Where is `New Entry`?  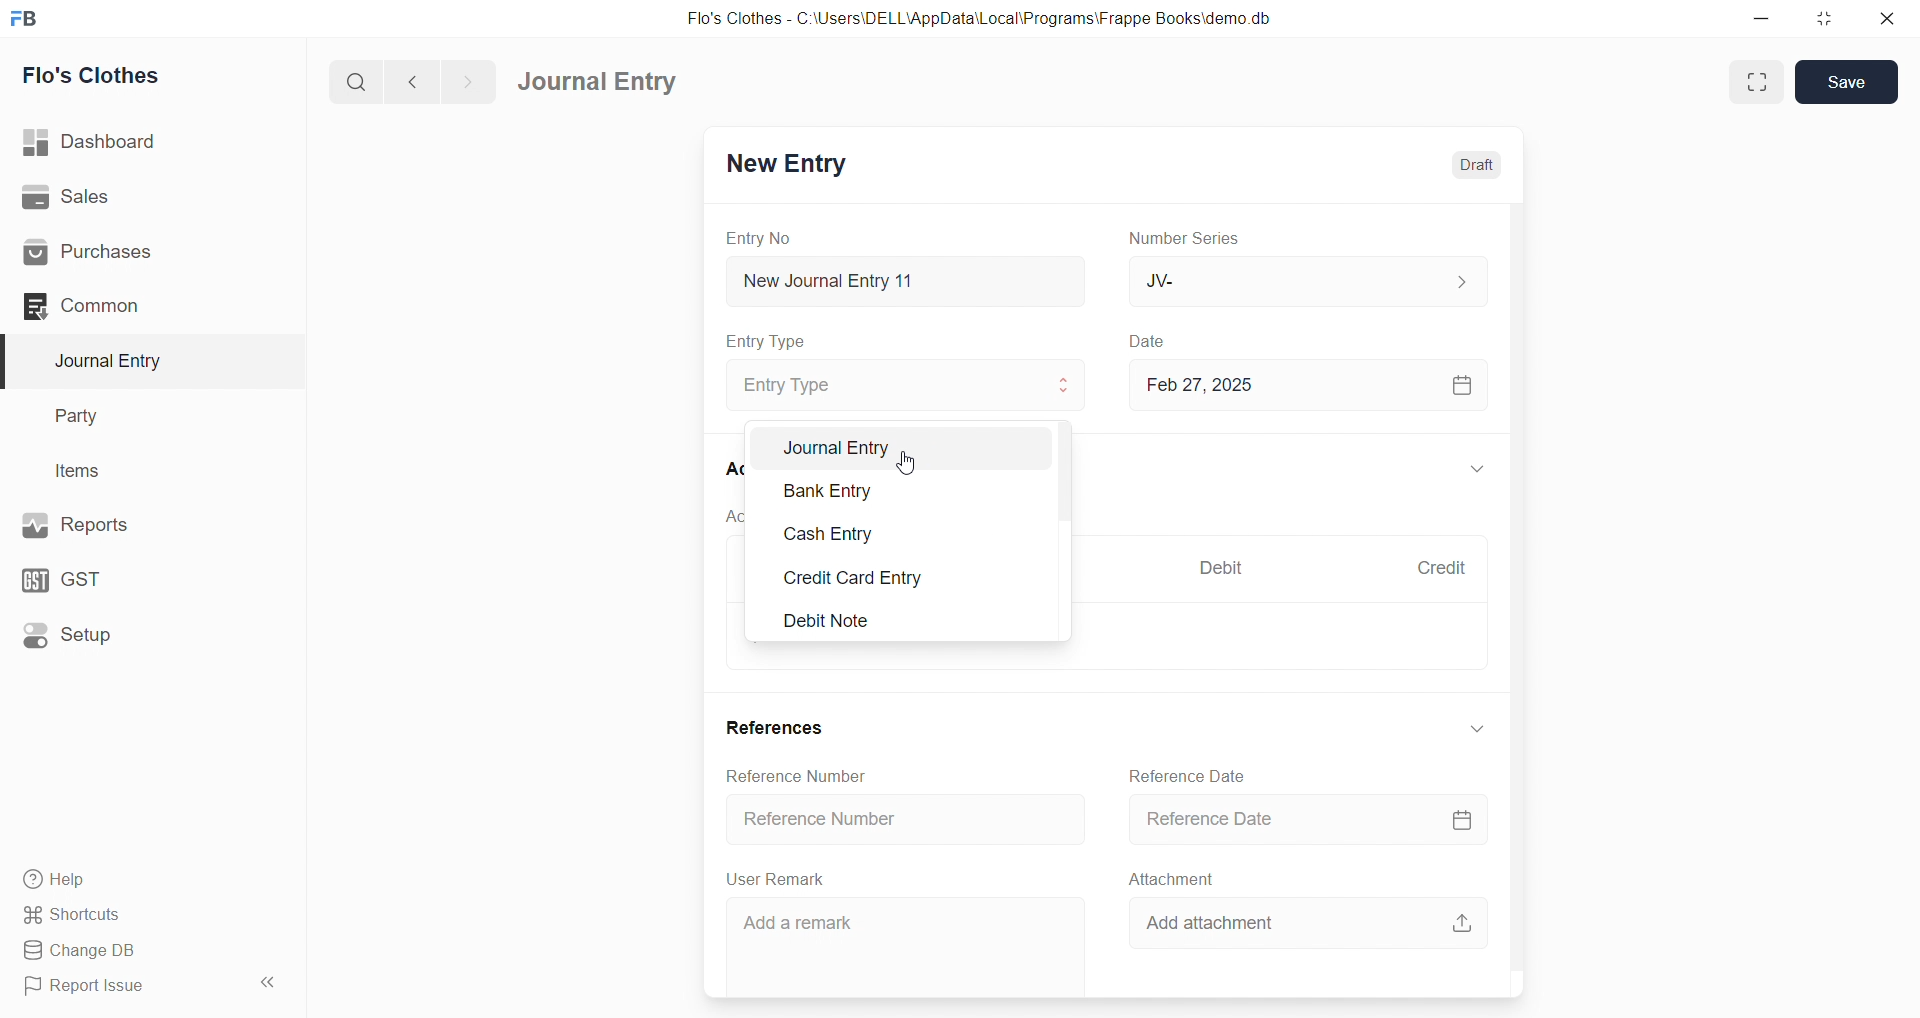
New Entry is located at coordinates (790, 165).